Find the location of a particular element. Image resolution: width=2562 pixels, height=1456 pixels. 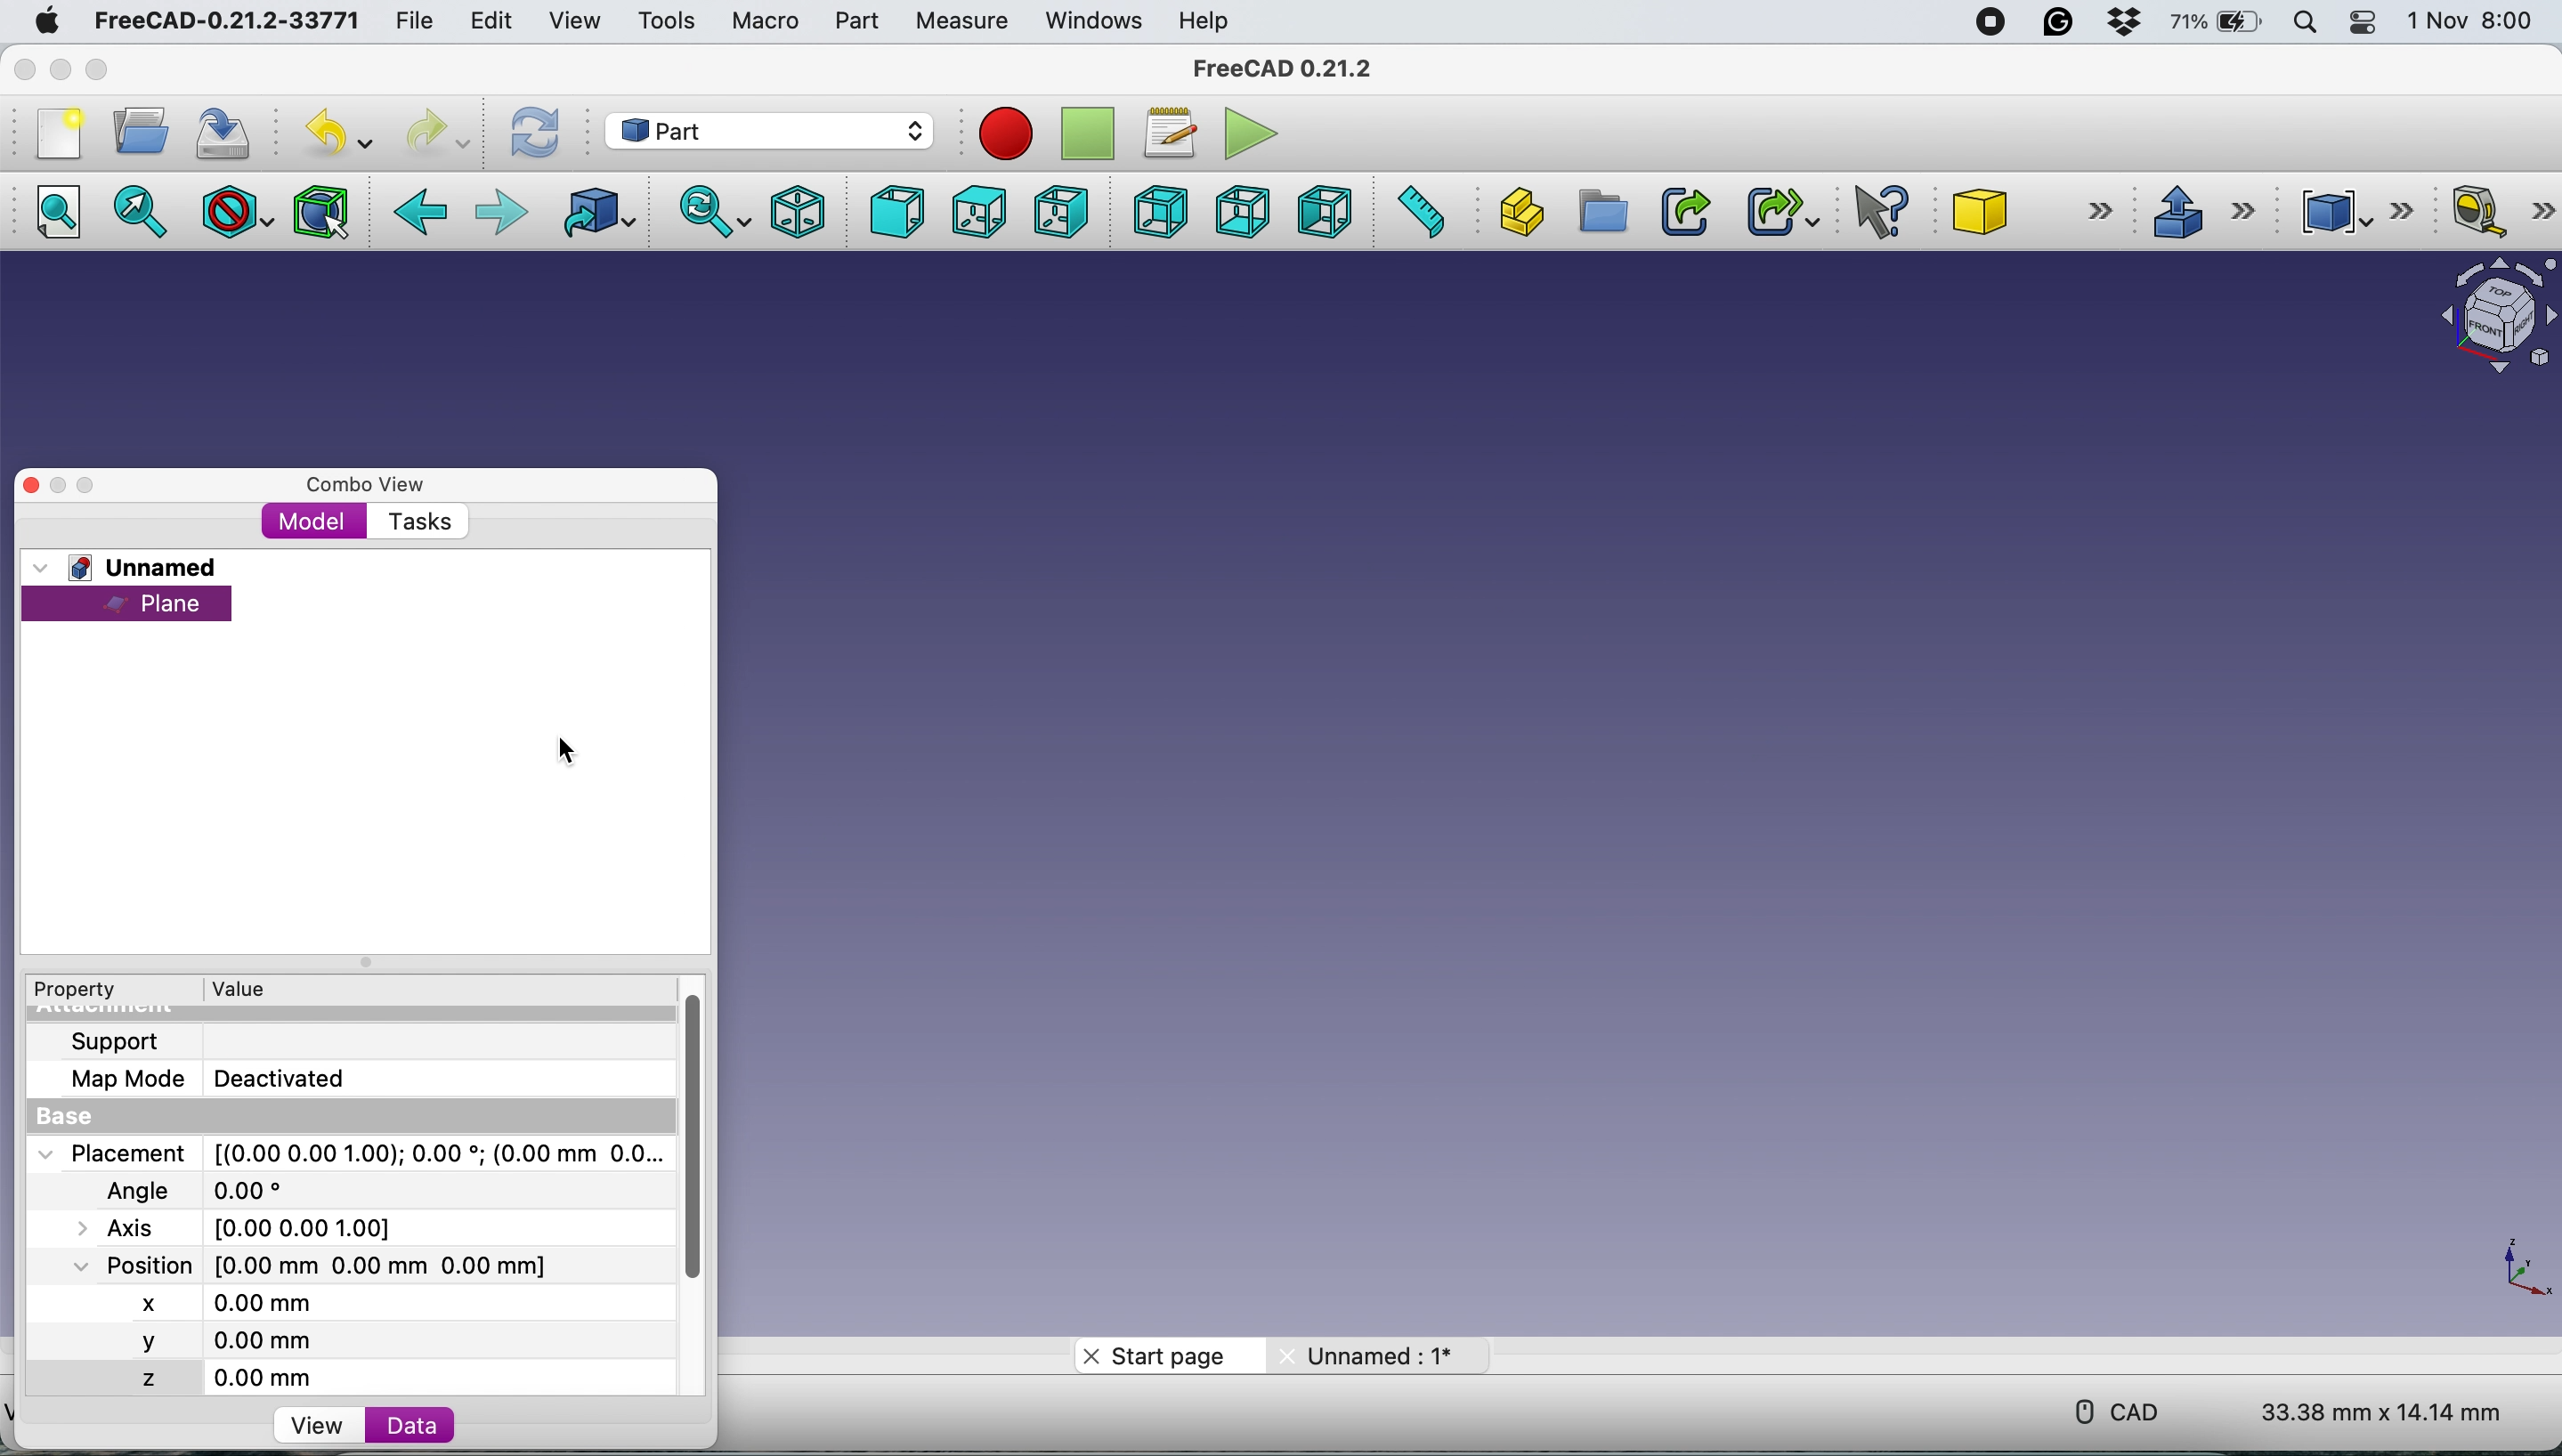

view is located at coordinates (575, 22).